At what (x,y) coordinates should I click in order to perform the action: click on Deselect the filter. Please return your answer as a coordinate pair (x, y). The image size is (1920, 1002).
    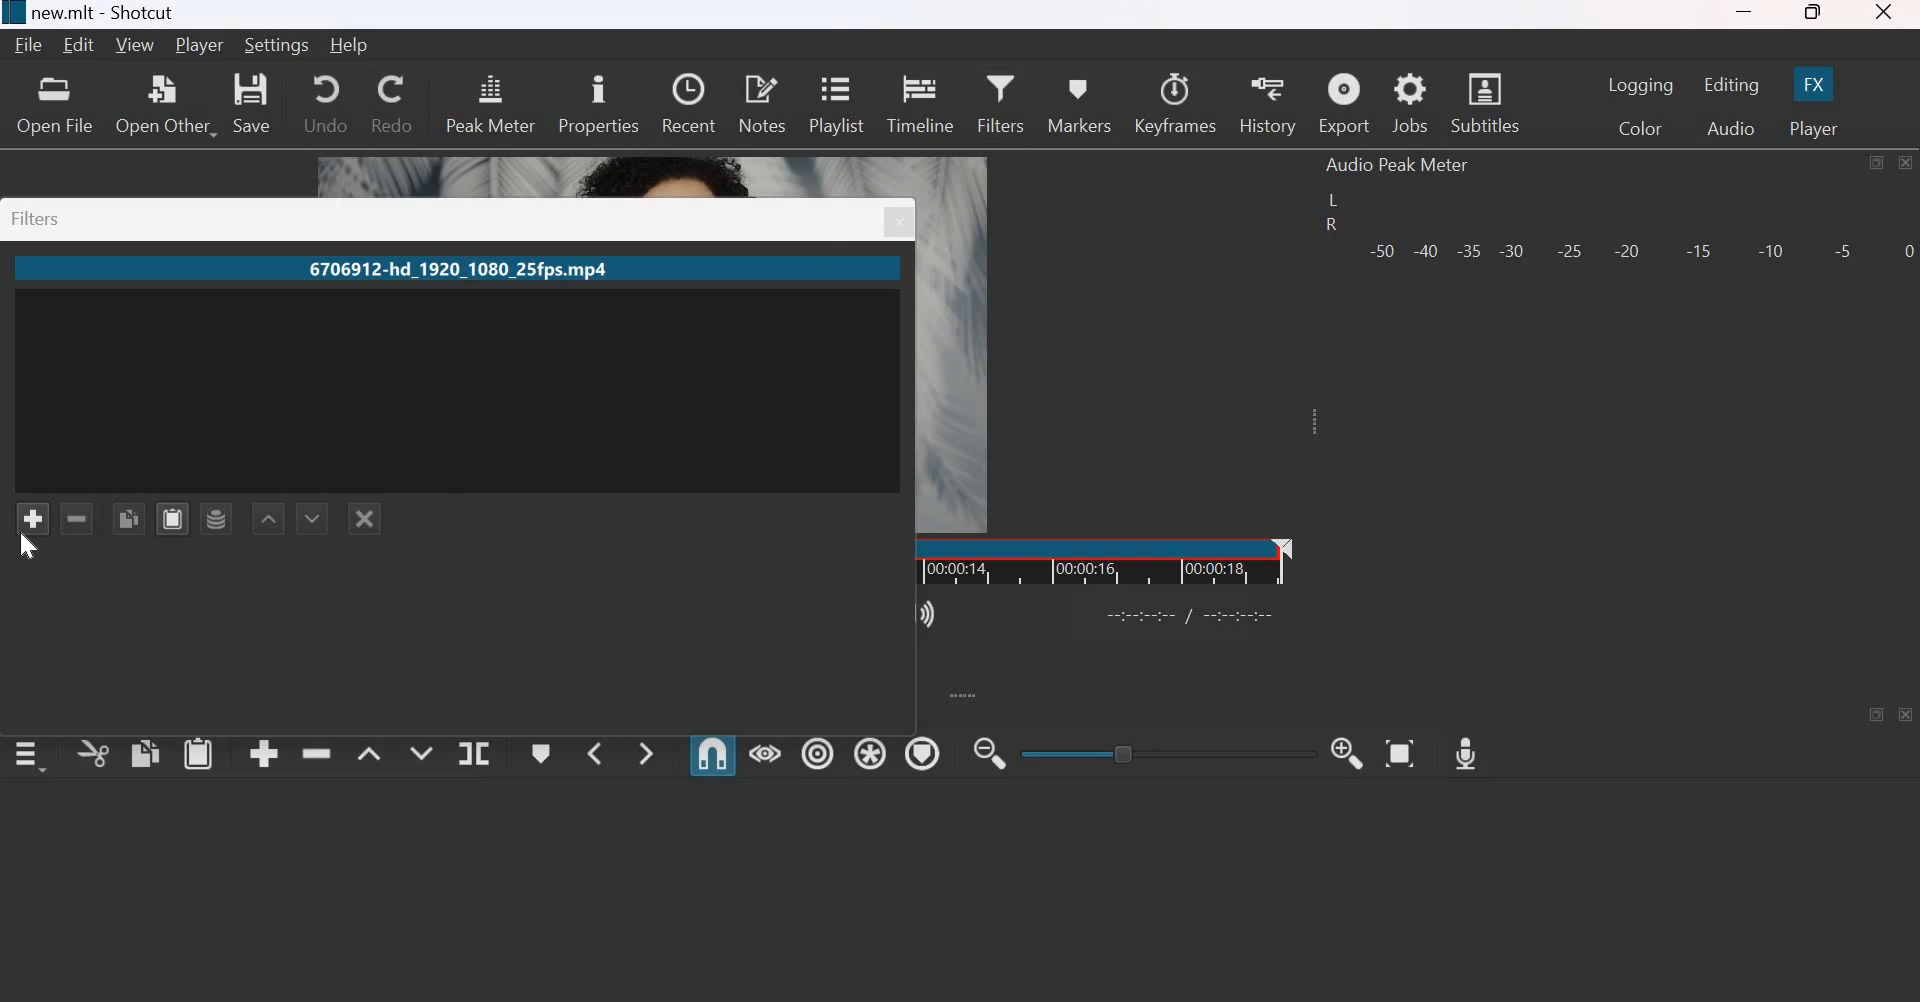
    Looking at the image, I should click on (365, 518).